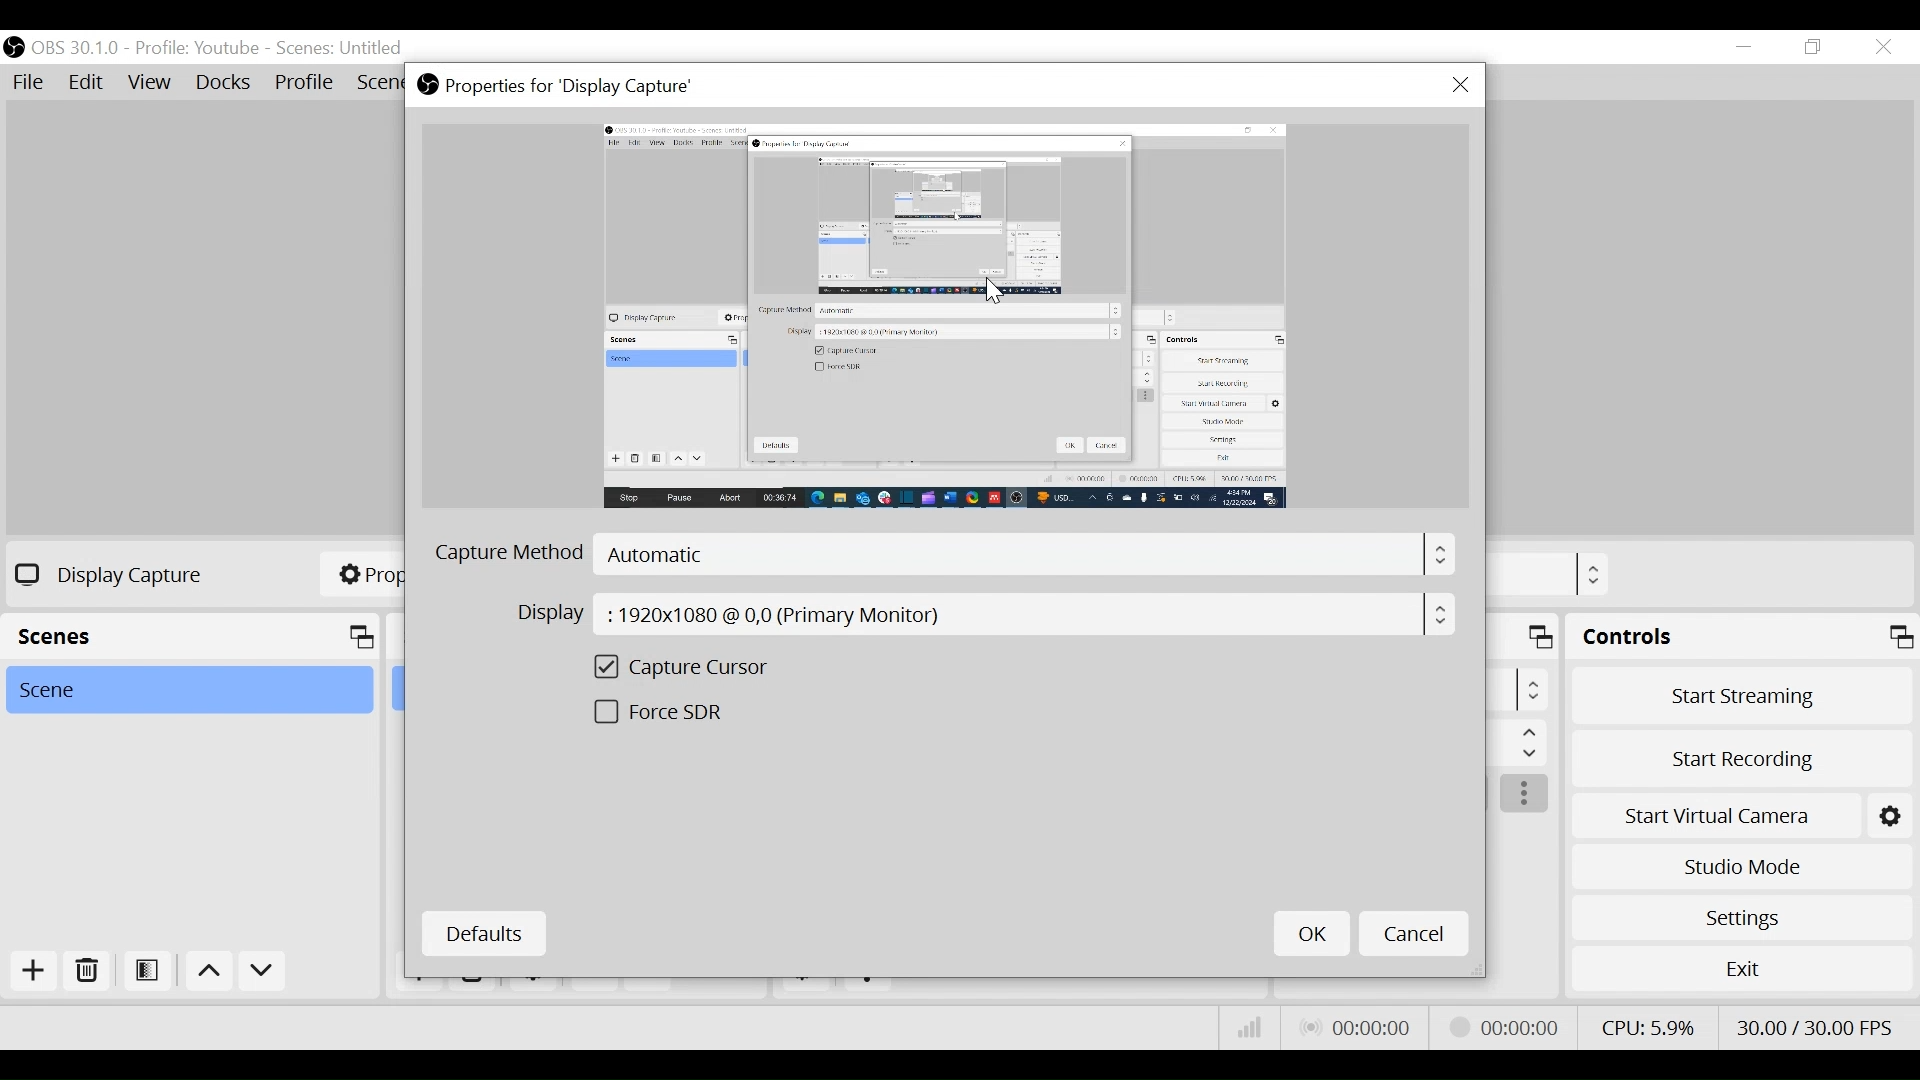 This screenshot has height=1080, width=1920. I want to click on Defaults, so click(483, 935).